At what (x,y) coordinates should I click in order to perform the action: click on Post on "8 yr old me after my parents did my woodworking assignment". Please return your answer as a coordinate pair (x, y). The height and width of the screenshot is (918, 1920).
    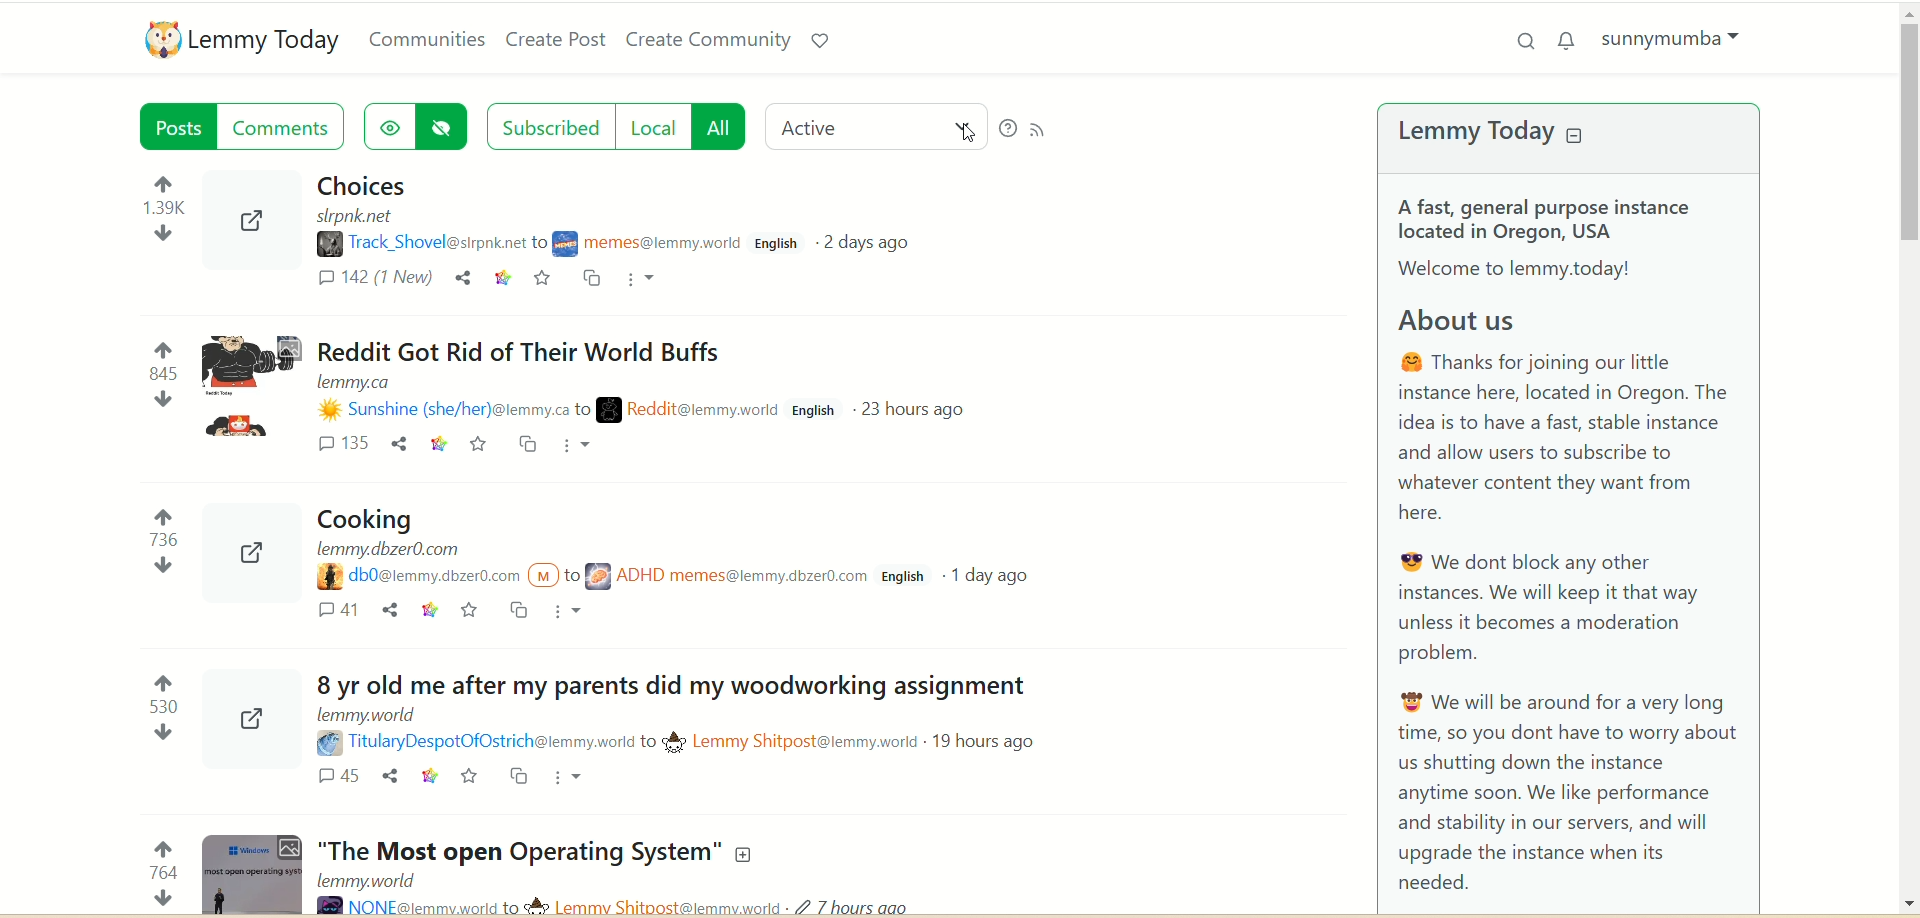
    Looking at the image, I should click on (654, 698).